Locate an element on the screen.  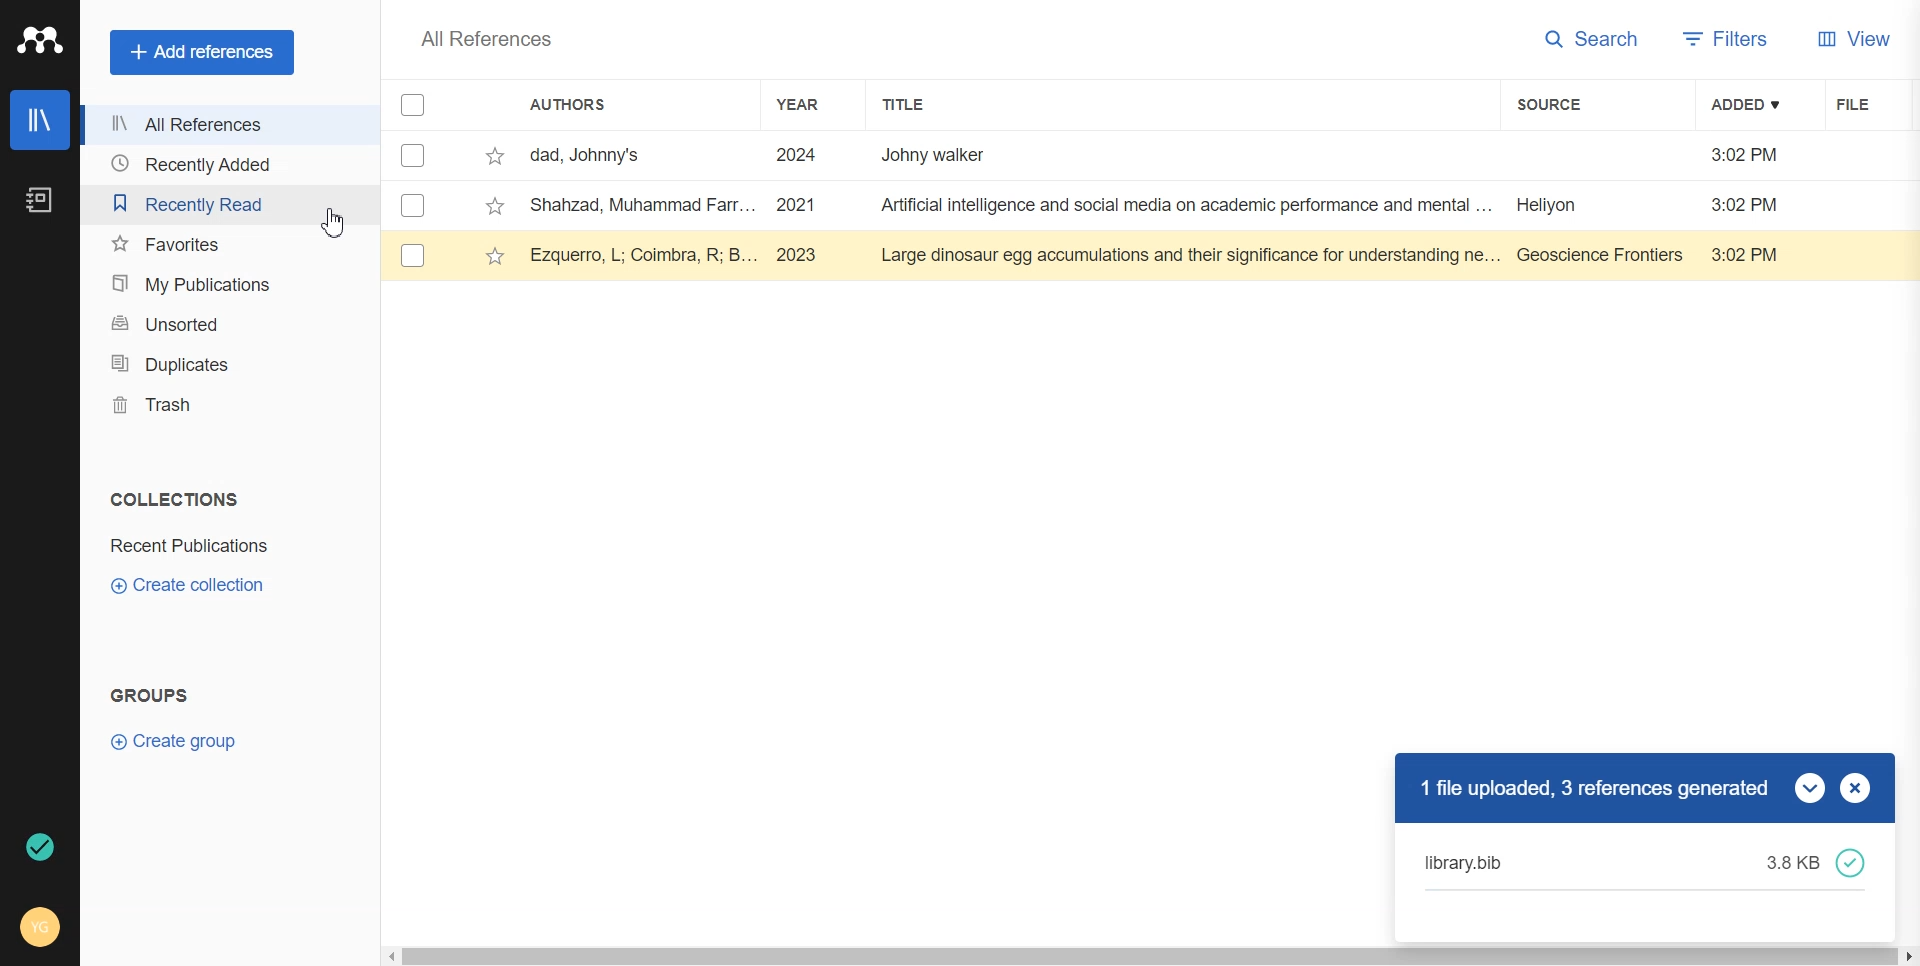
Recently Added is located at coordinates (218, 162).